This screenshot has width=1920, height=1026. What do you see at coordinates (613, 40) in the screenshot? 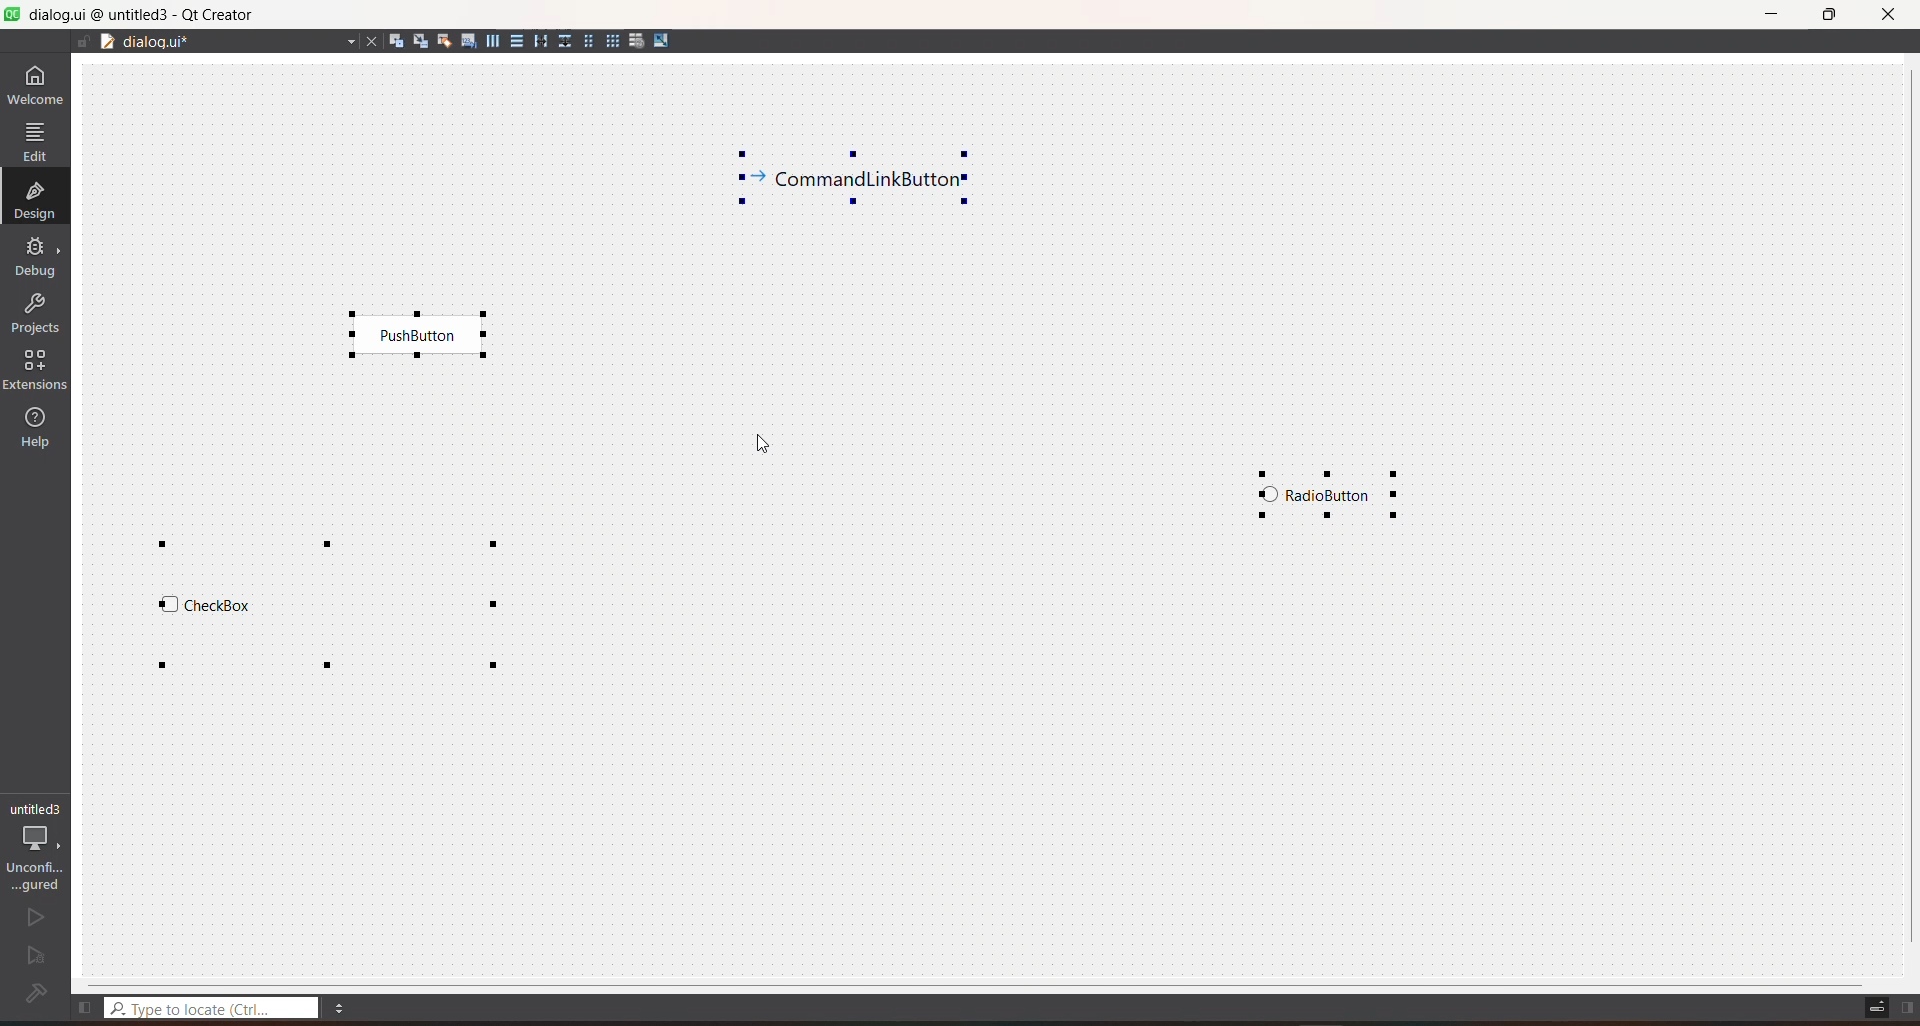
I see `layout in a grid` at bounding box center [613, 40].